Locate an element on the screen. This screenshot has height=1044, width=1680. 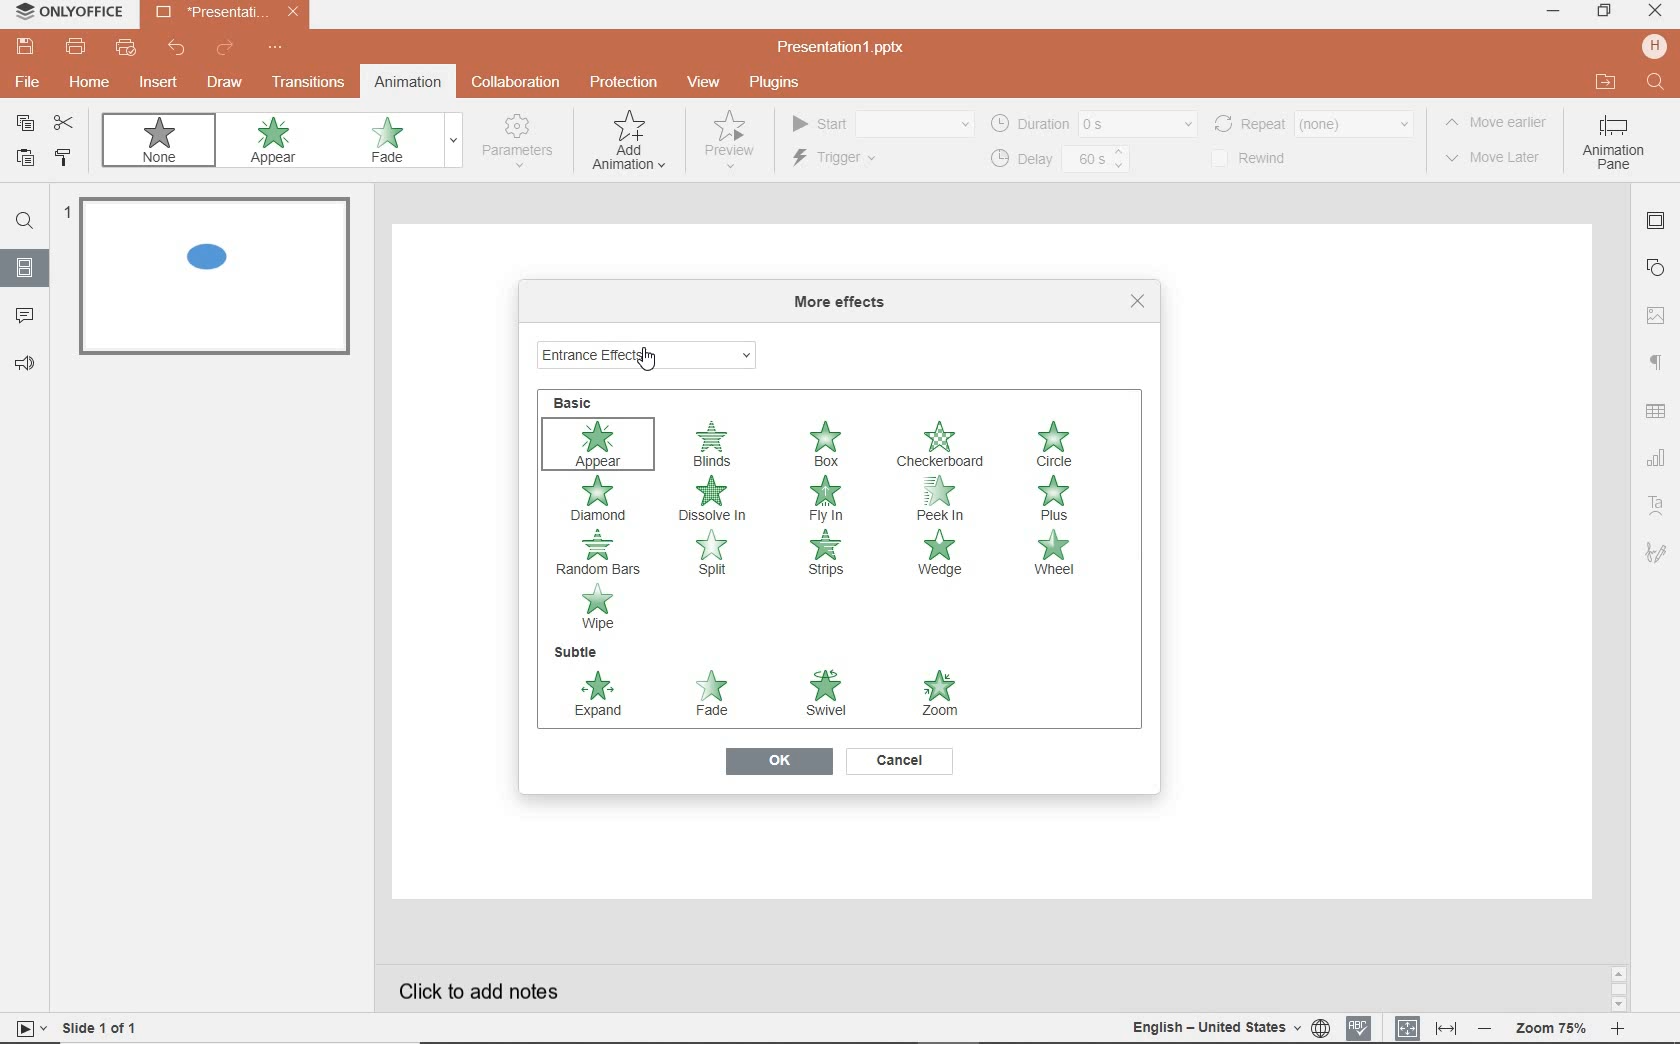
home is located at coordinates (91, 85).